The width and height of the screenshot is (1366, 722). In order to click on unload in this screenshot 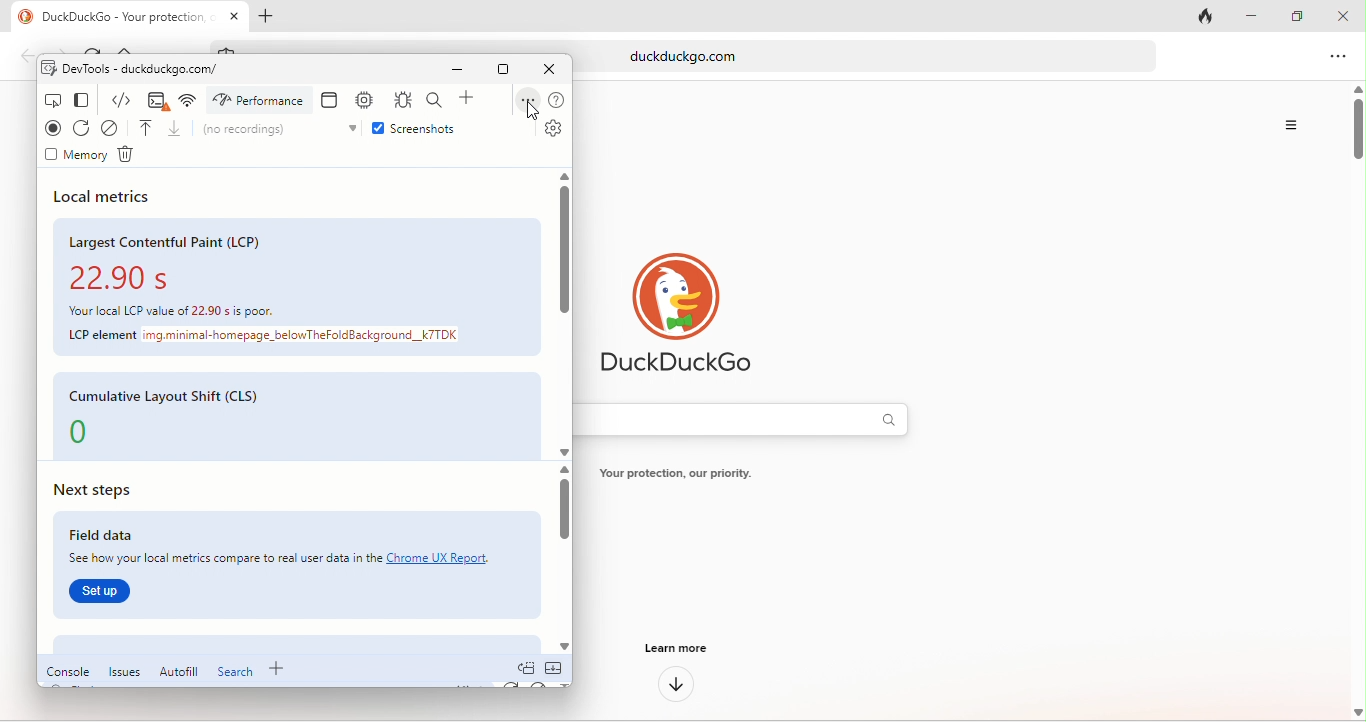, I will do `click(177, 129)`.